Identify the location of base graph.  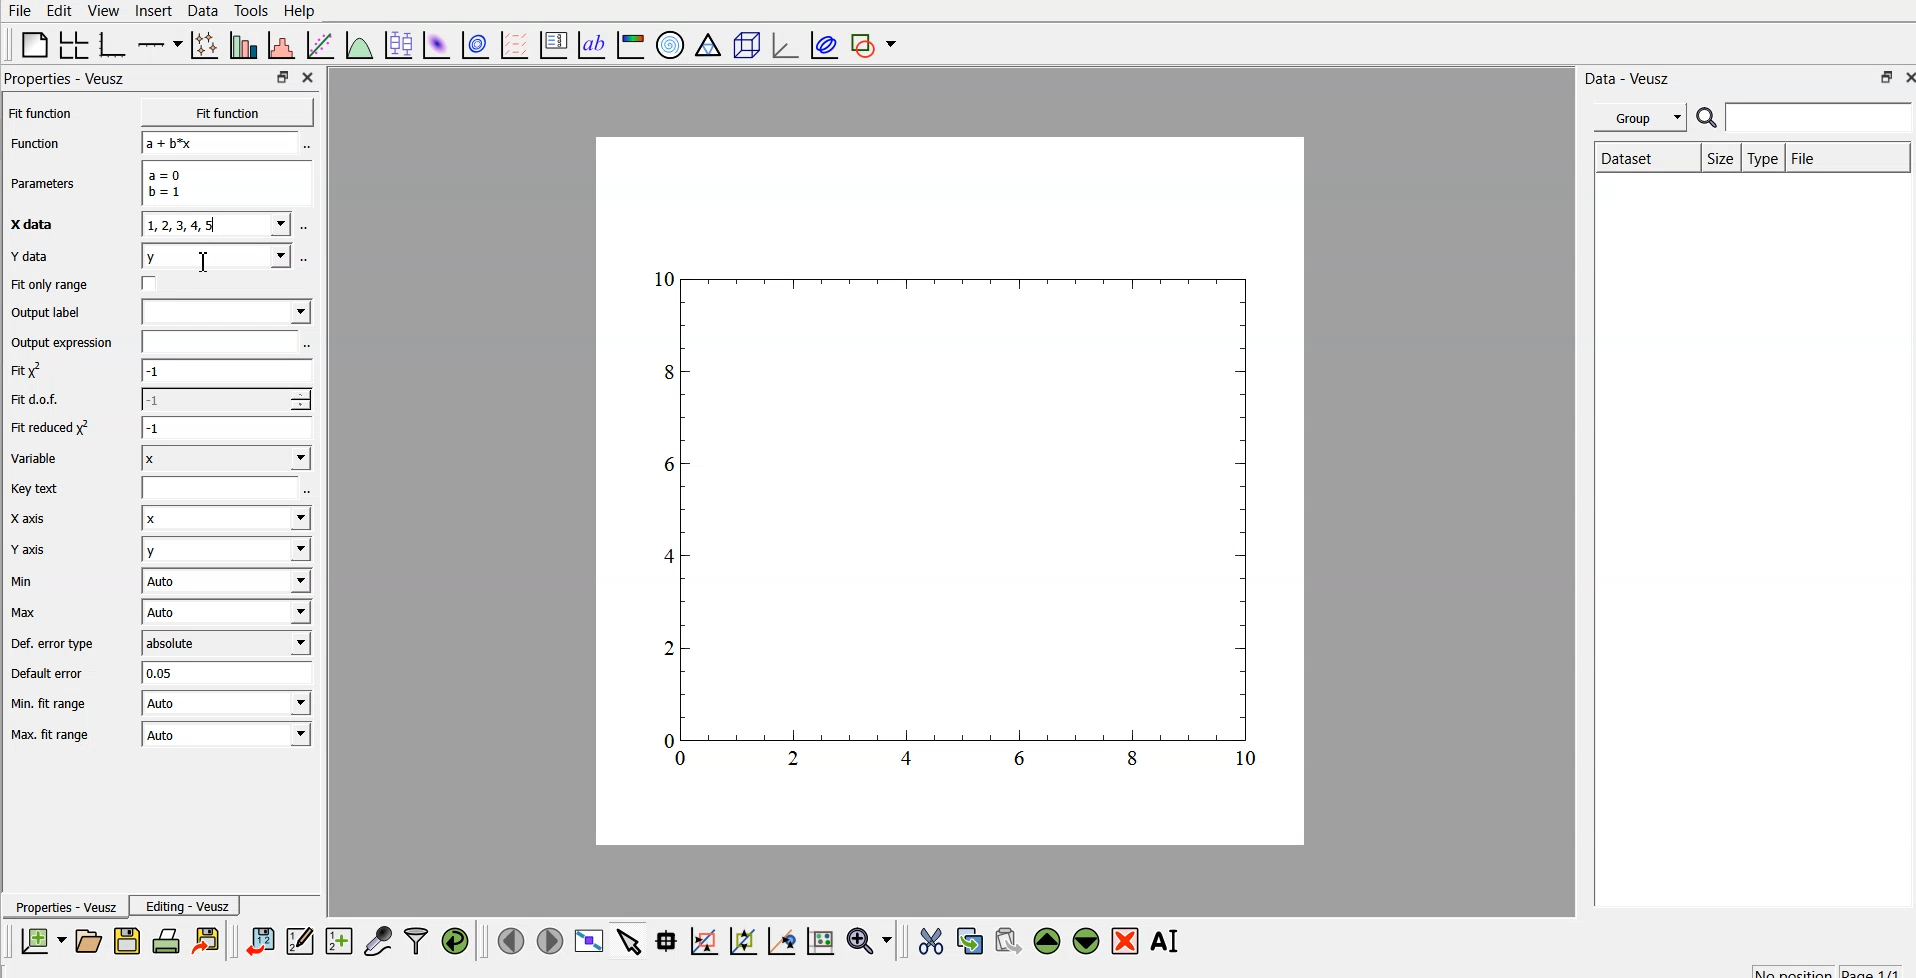
(111, 46).